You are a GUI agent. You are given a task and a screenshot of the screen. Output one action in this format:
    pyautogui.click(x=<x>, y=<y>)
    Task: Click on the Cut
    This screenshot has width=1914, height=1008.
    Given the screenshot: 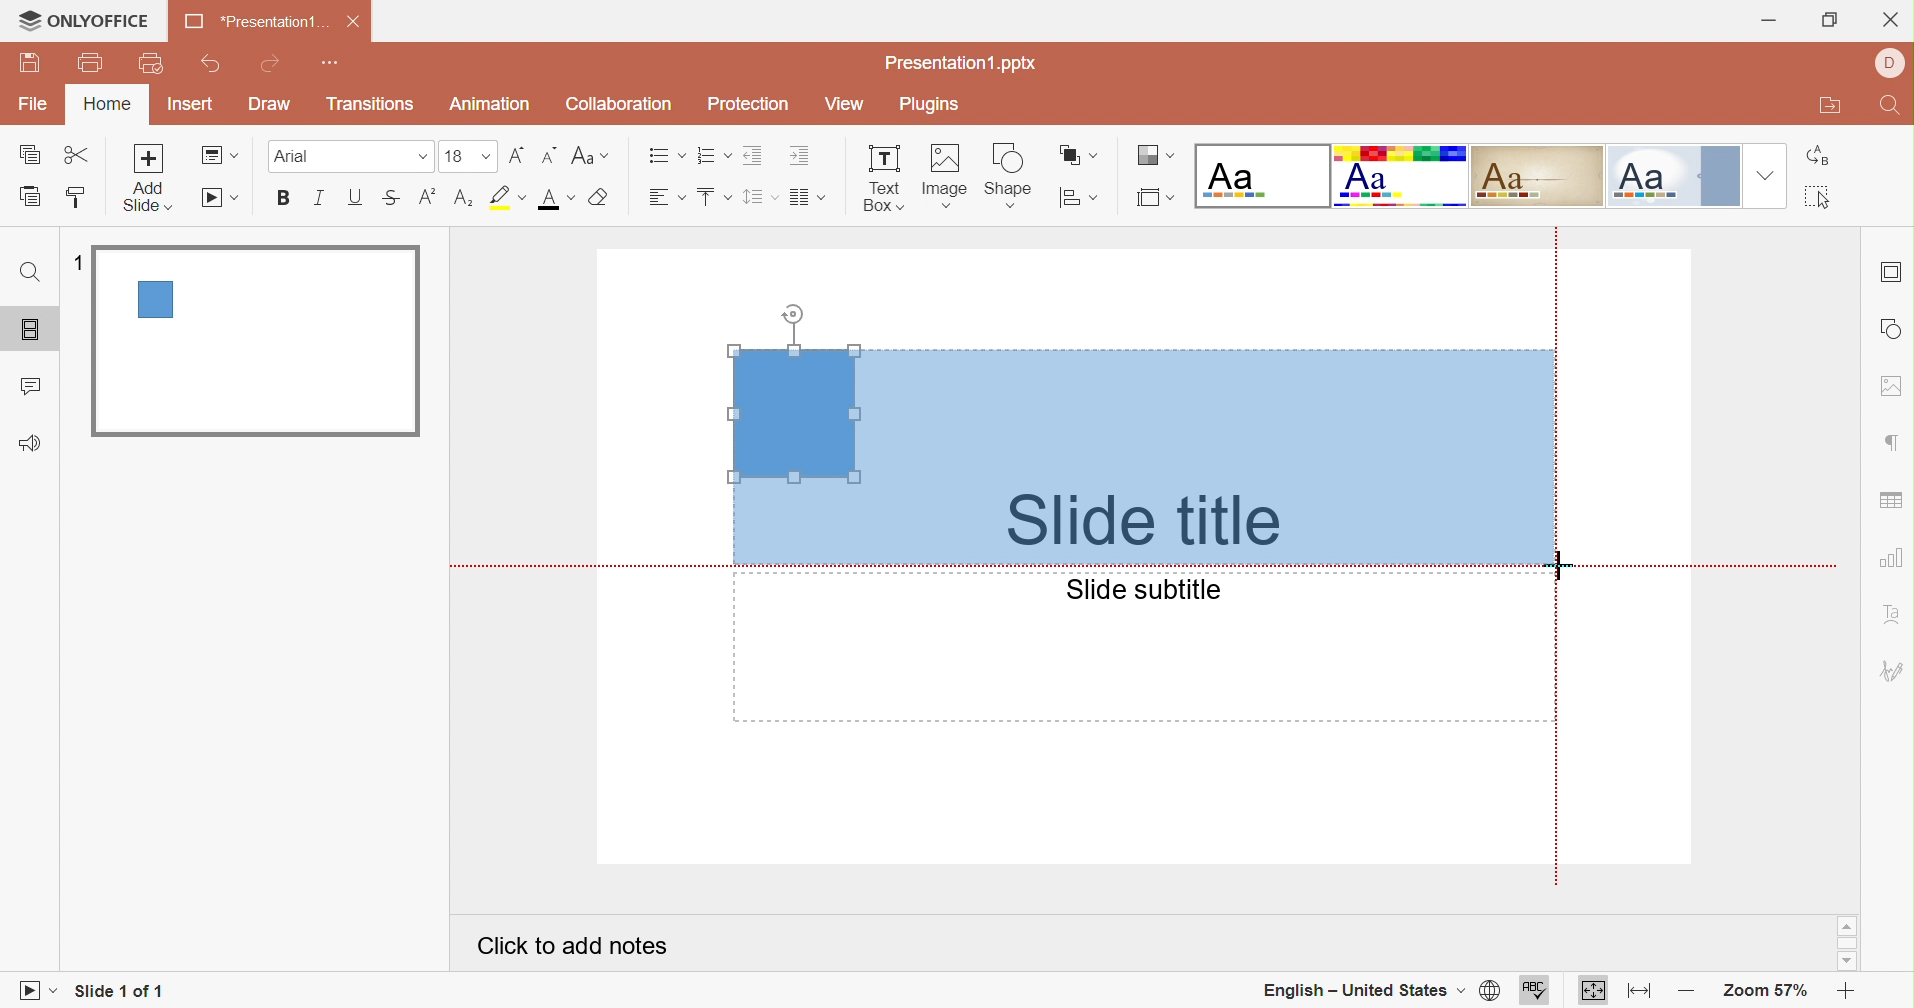 What is the action you would take?
    pyautogui.click(x=80, y=156)
    